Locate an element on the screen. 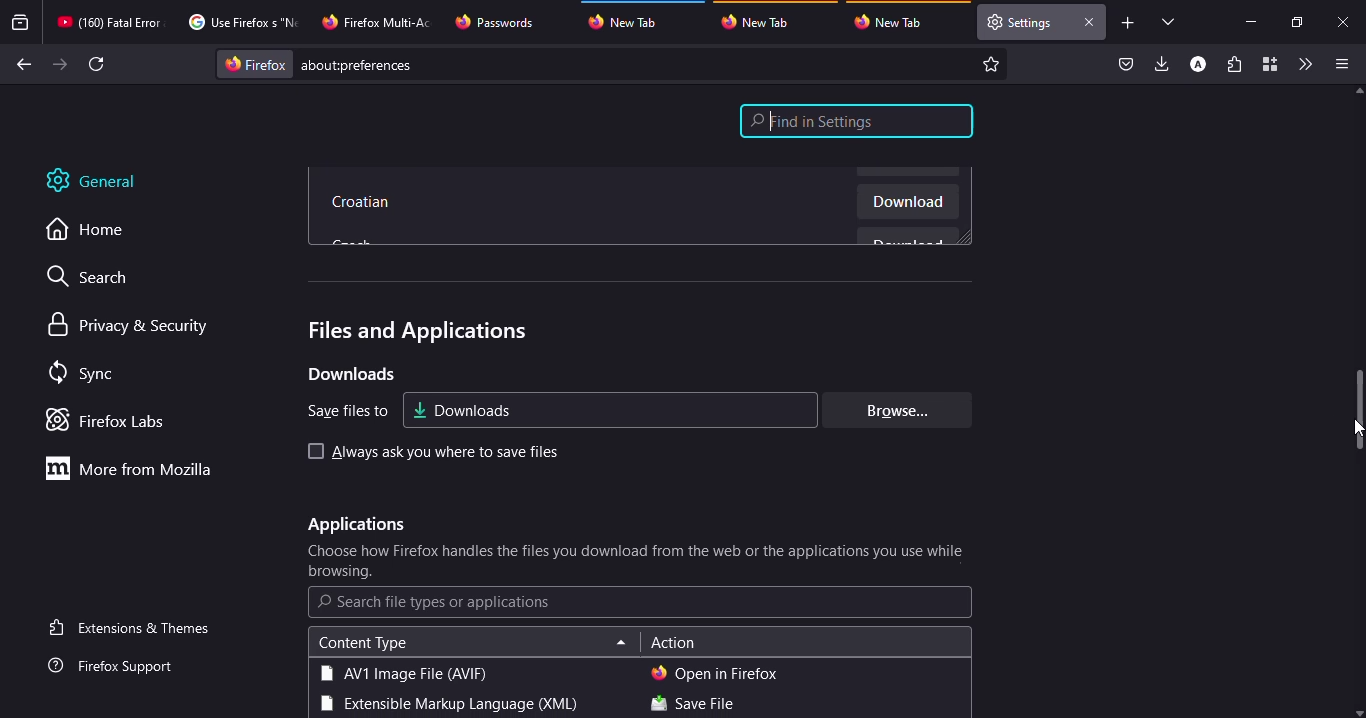 This screenshot has height=718, width=1366. close is located at coordinates (1088, 22).